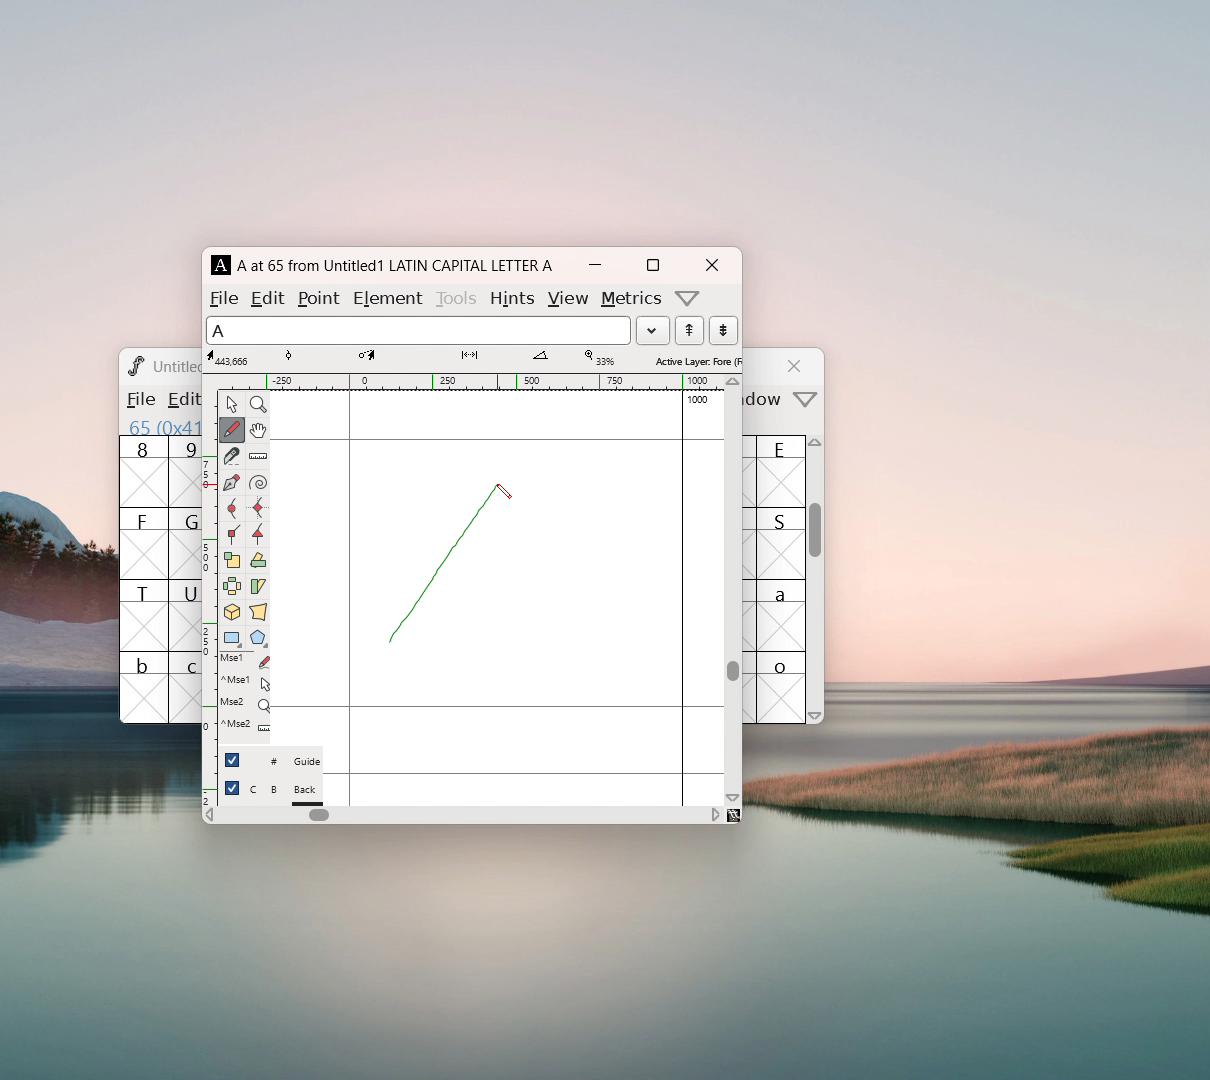 Image resolution: width=1210 pixels, height=1080 pixels. What do you see at coordinates (783, 687) in the screenshot?
I see `o` at bounding box center [783, 687].